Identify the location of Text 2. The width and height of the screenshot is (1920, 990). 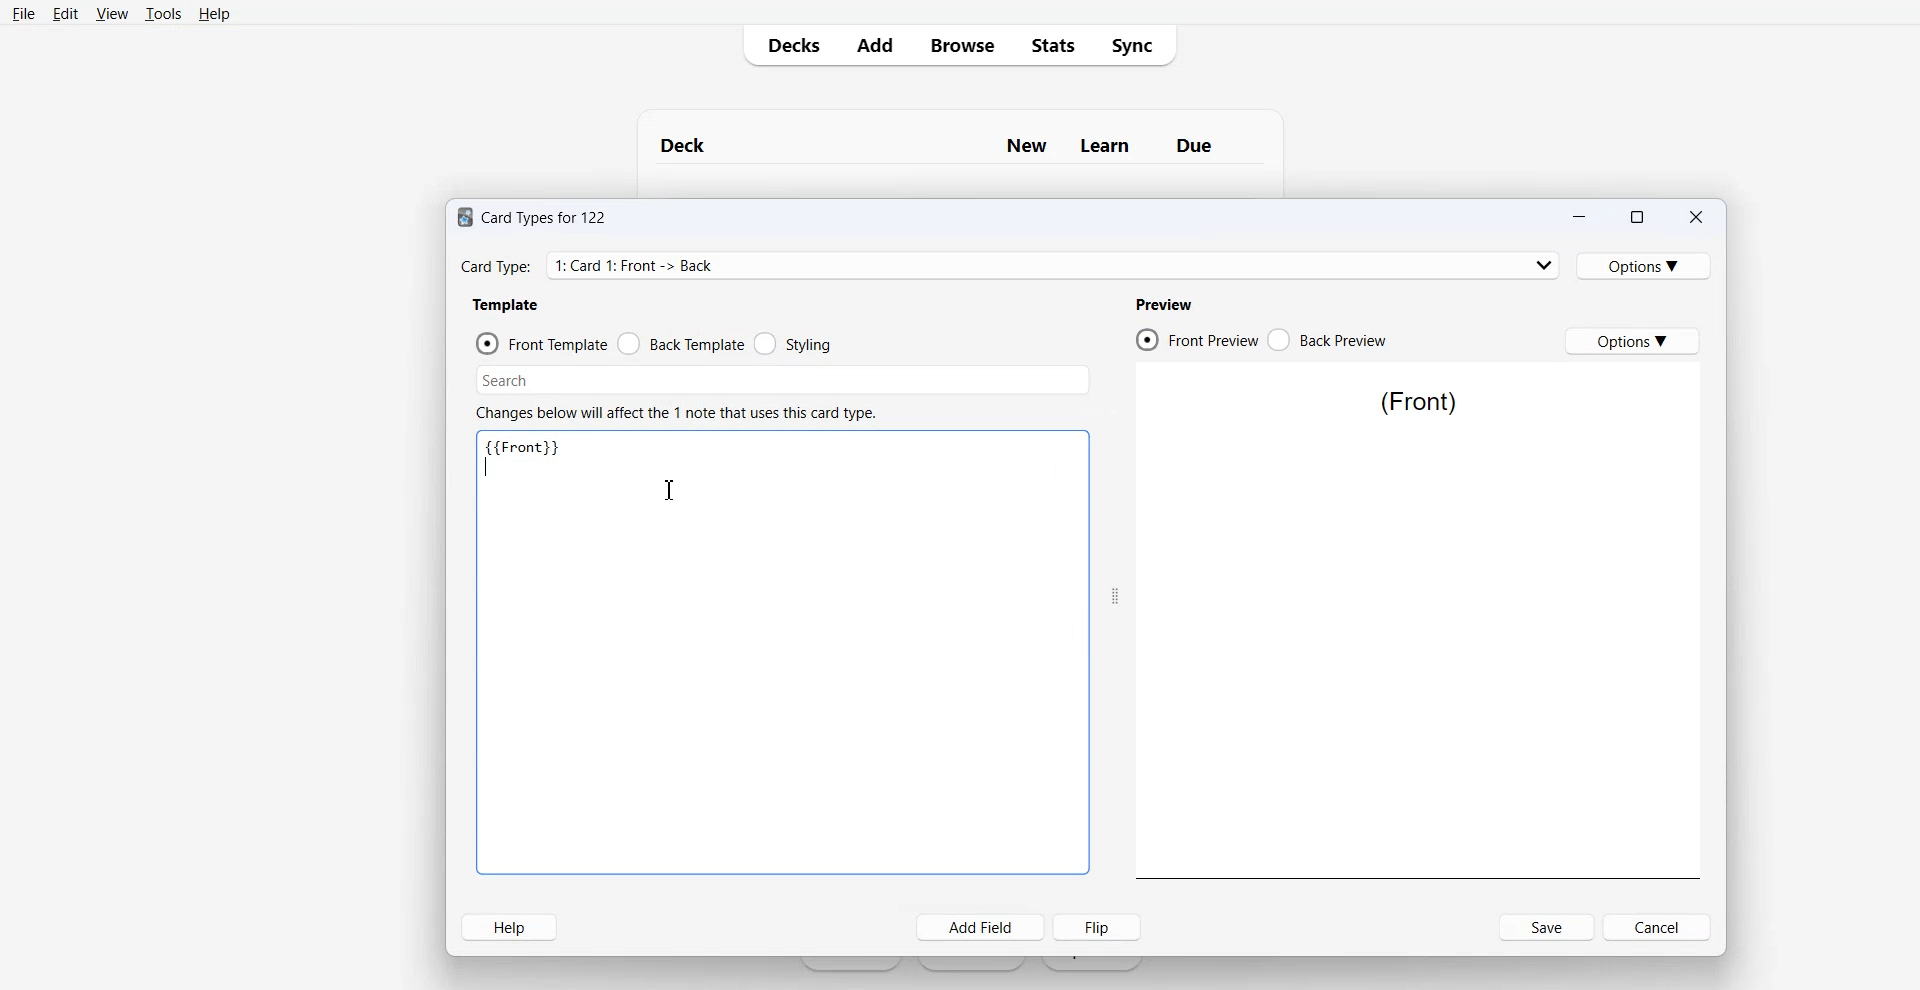
(532, 457).